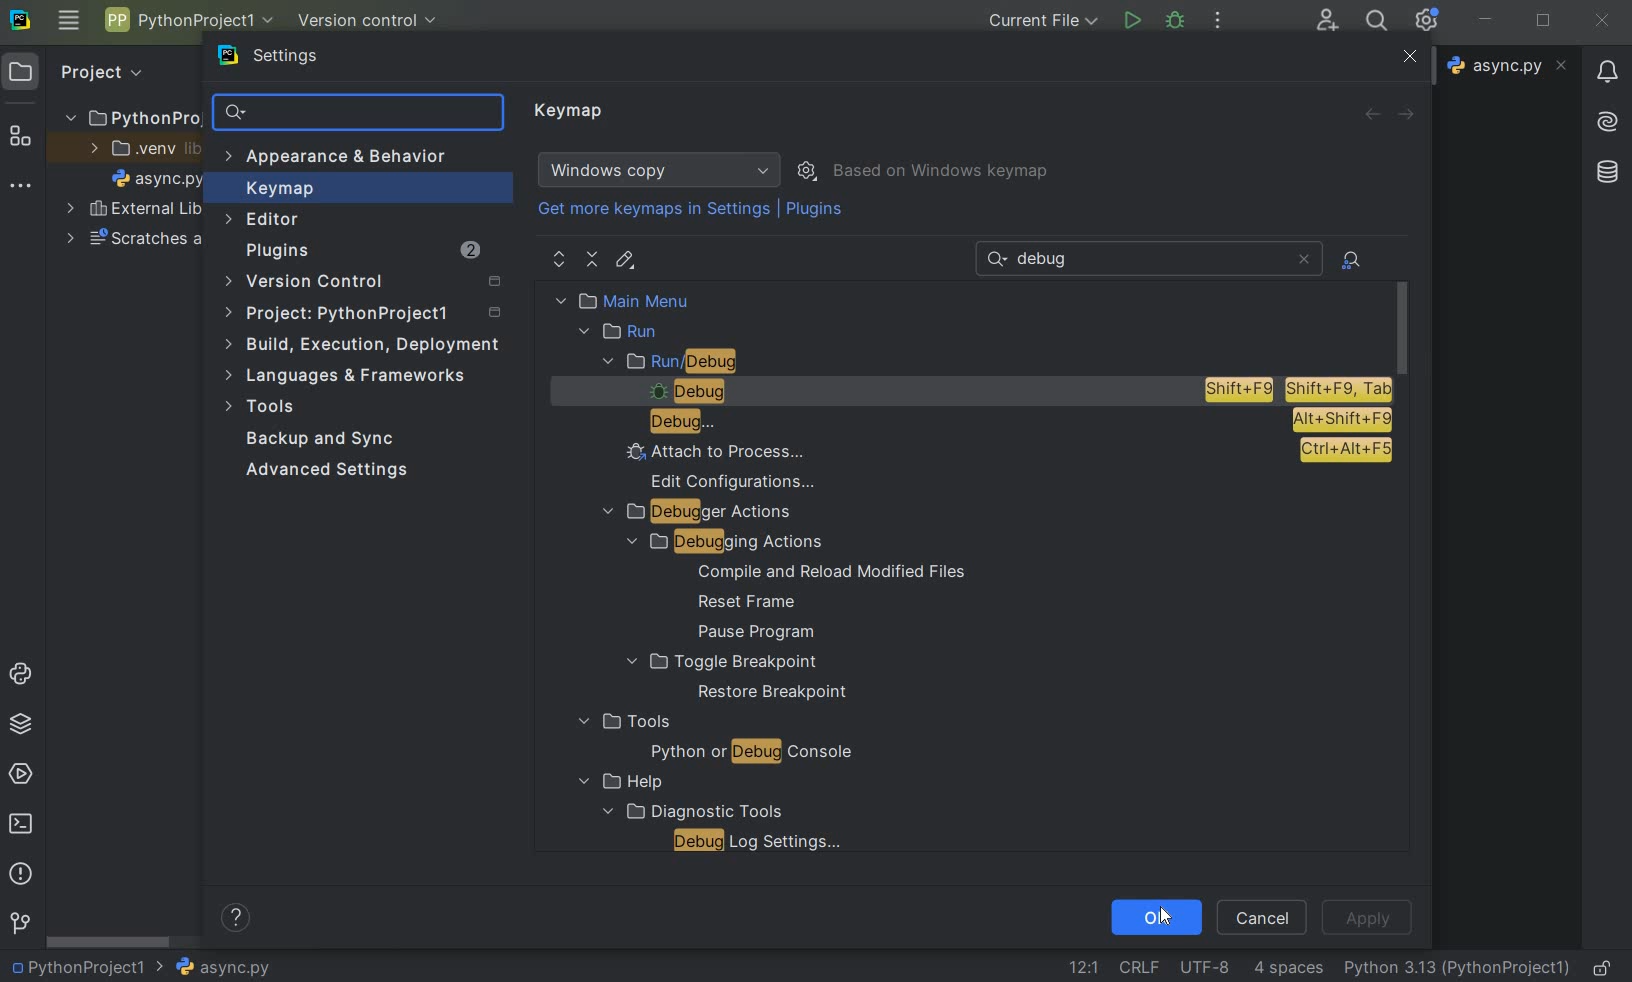  Describe the element at coordinates (1510, 65) in the screenshot. I see `file name` at that location.